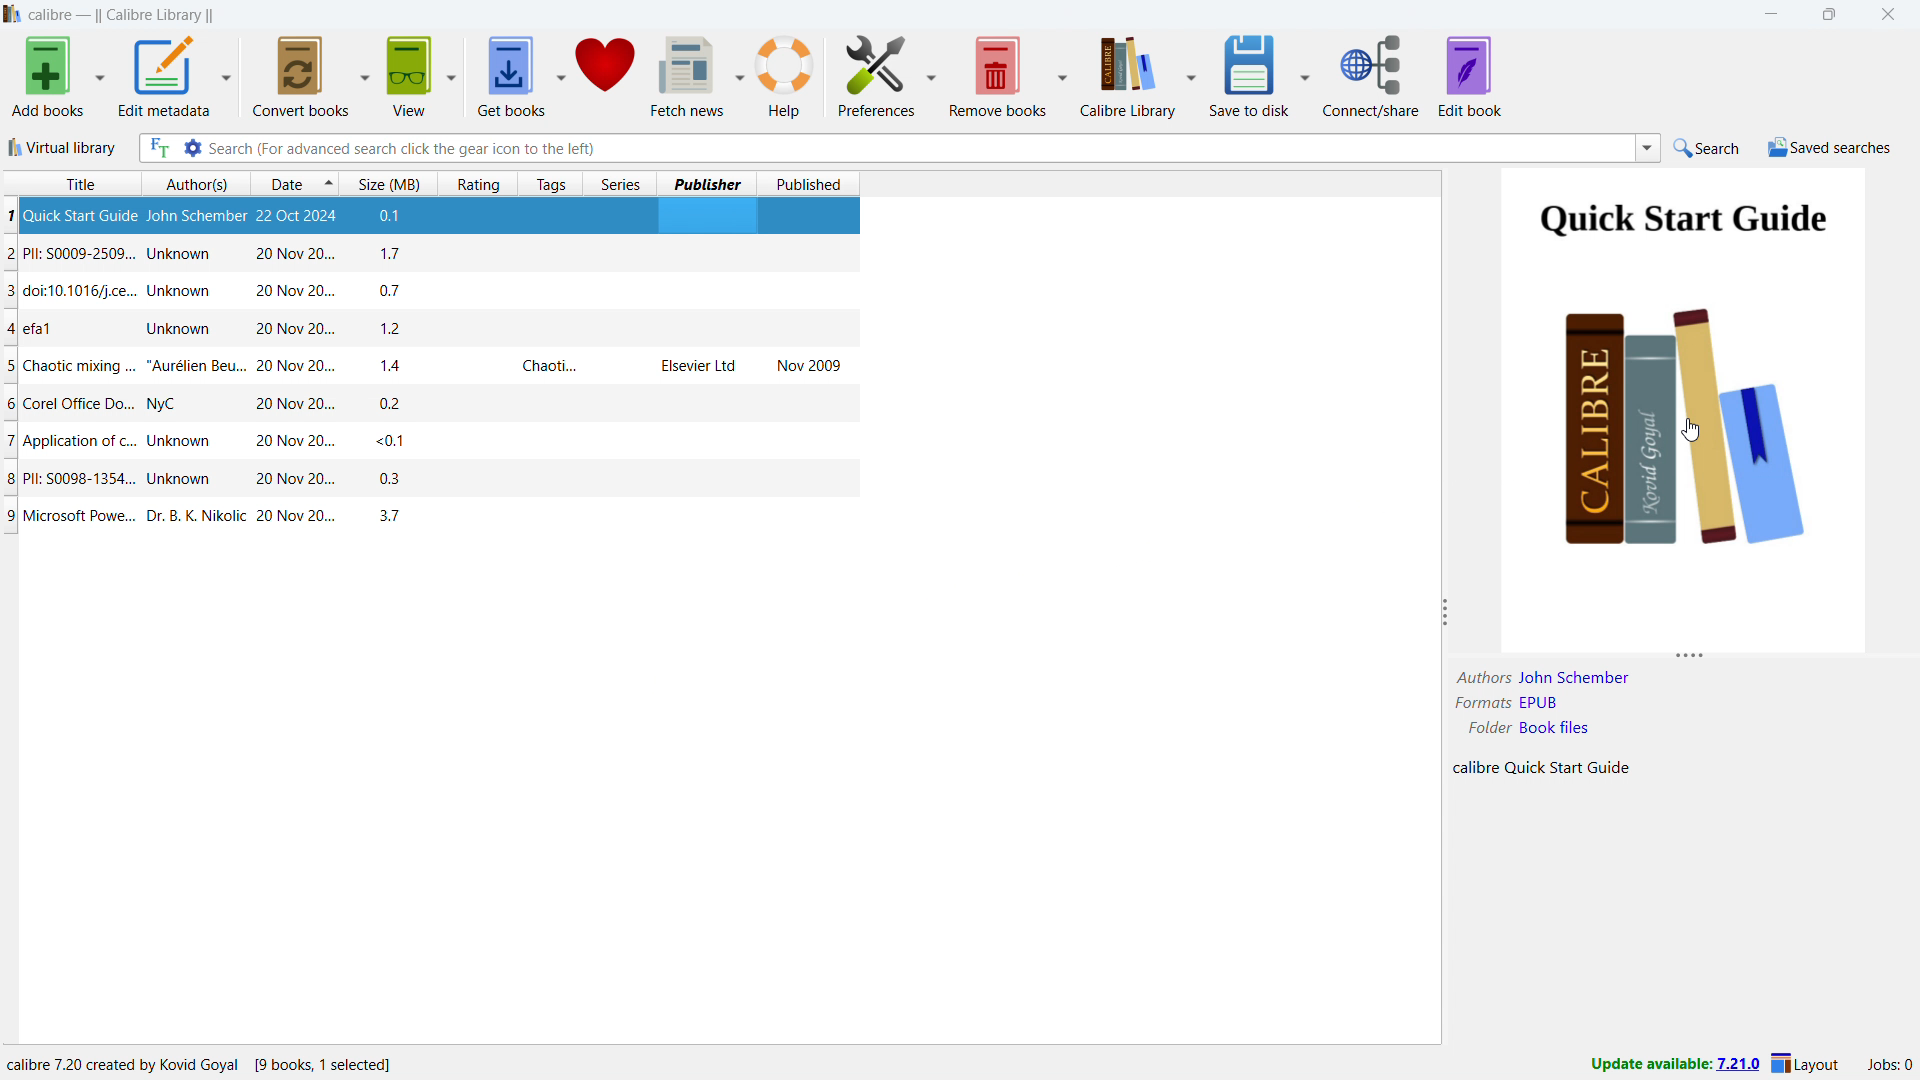  What do you see at coordinates (477, 183) in the screenshot?
I see `rating` at bounding box center [477, 183].